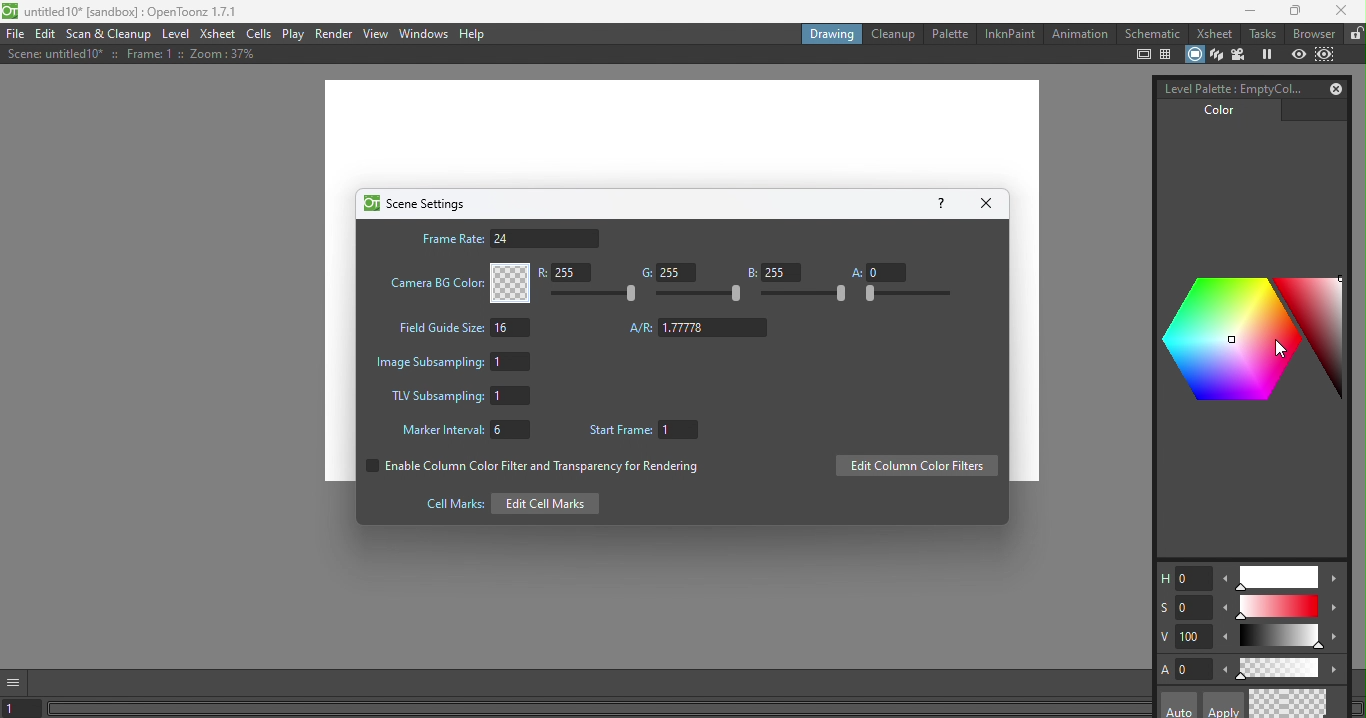 The image size is (1366, 718). What do you see at coordinates (1227, 639) in the screenshot?
I see `Decrease` at bounding box center [1227, 639].